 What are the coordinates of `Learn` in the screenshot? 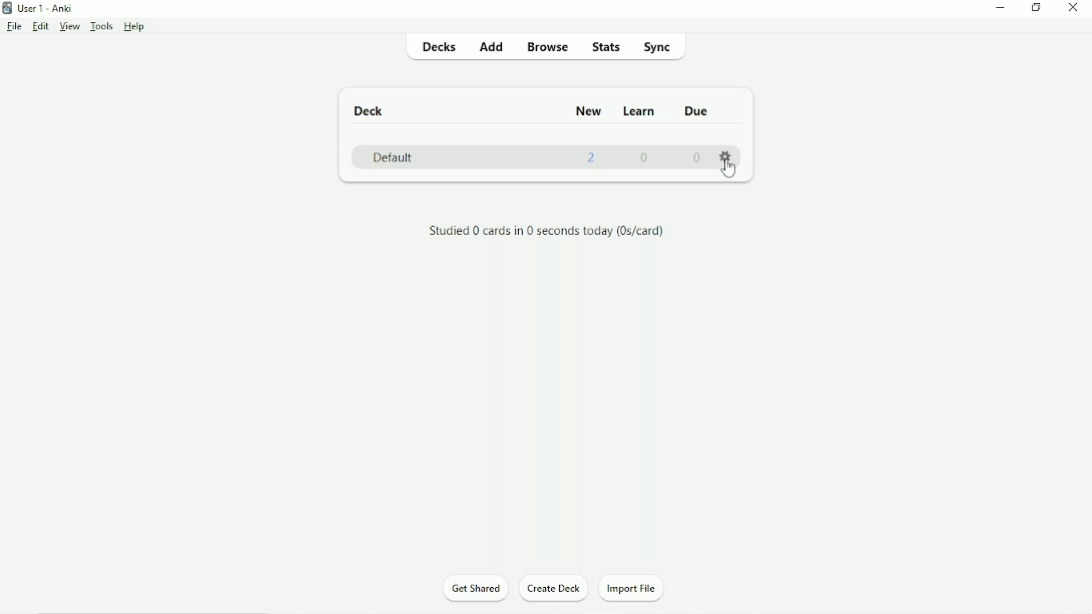 It's located at (641, 111).